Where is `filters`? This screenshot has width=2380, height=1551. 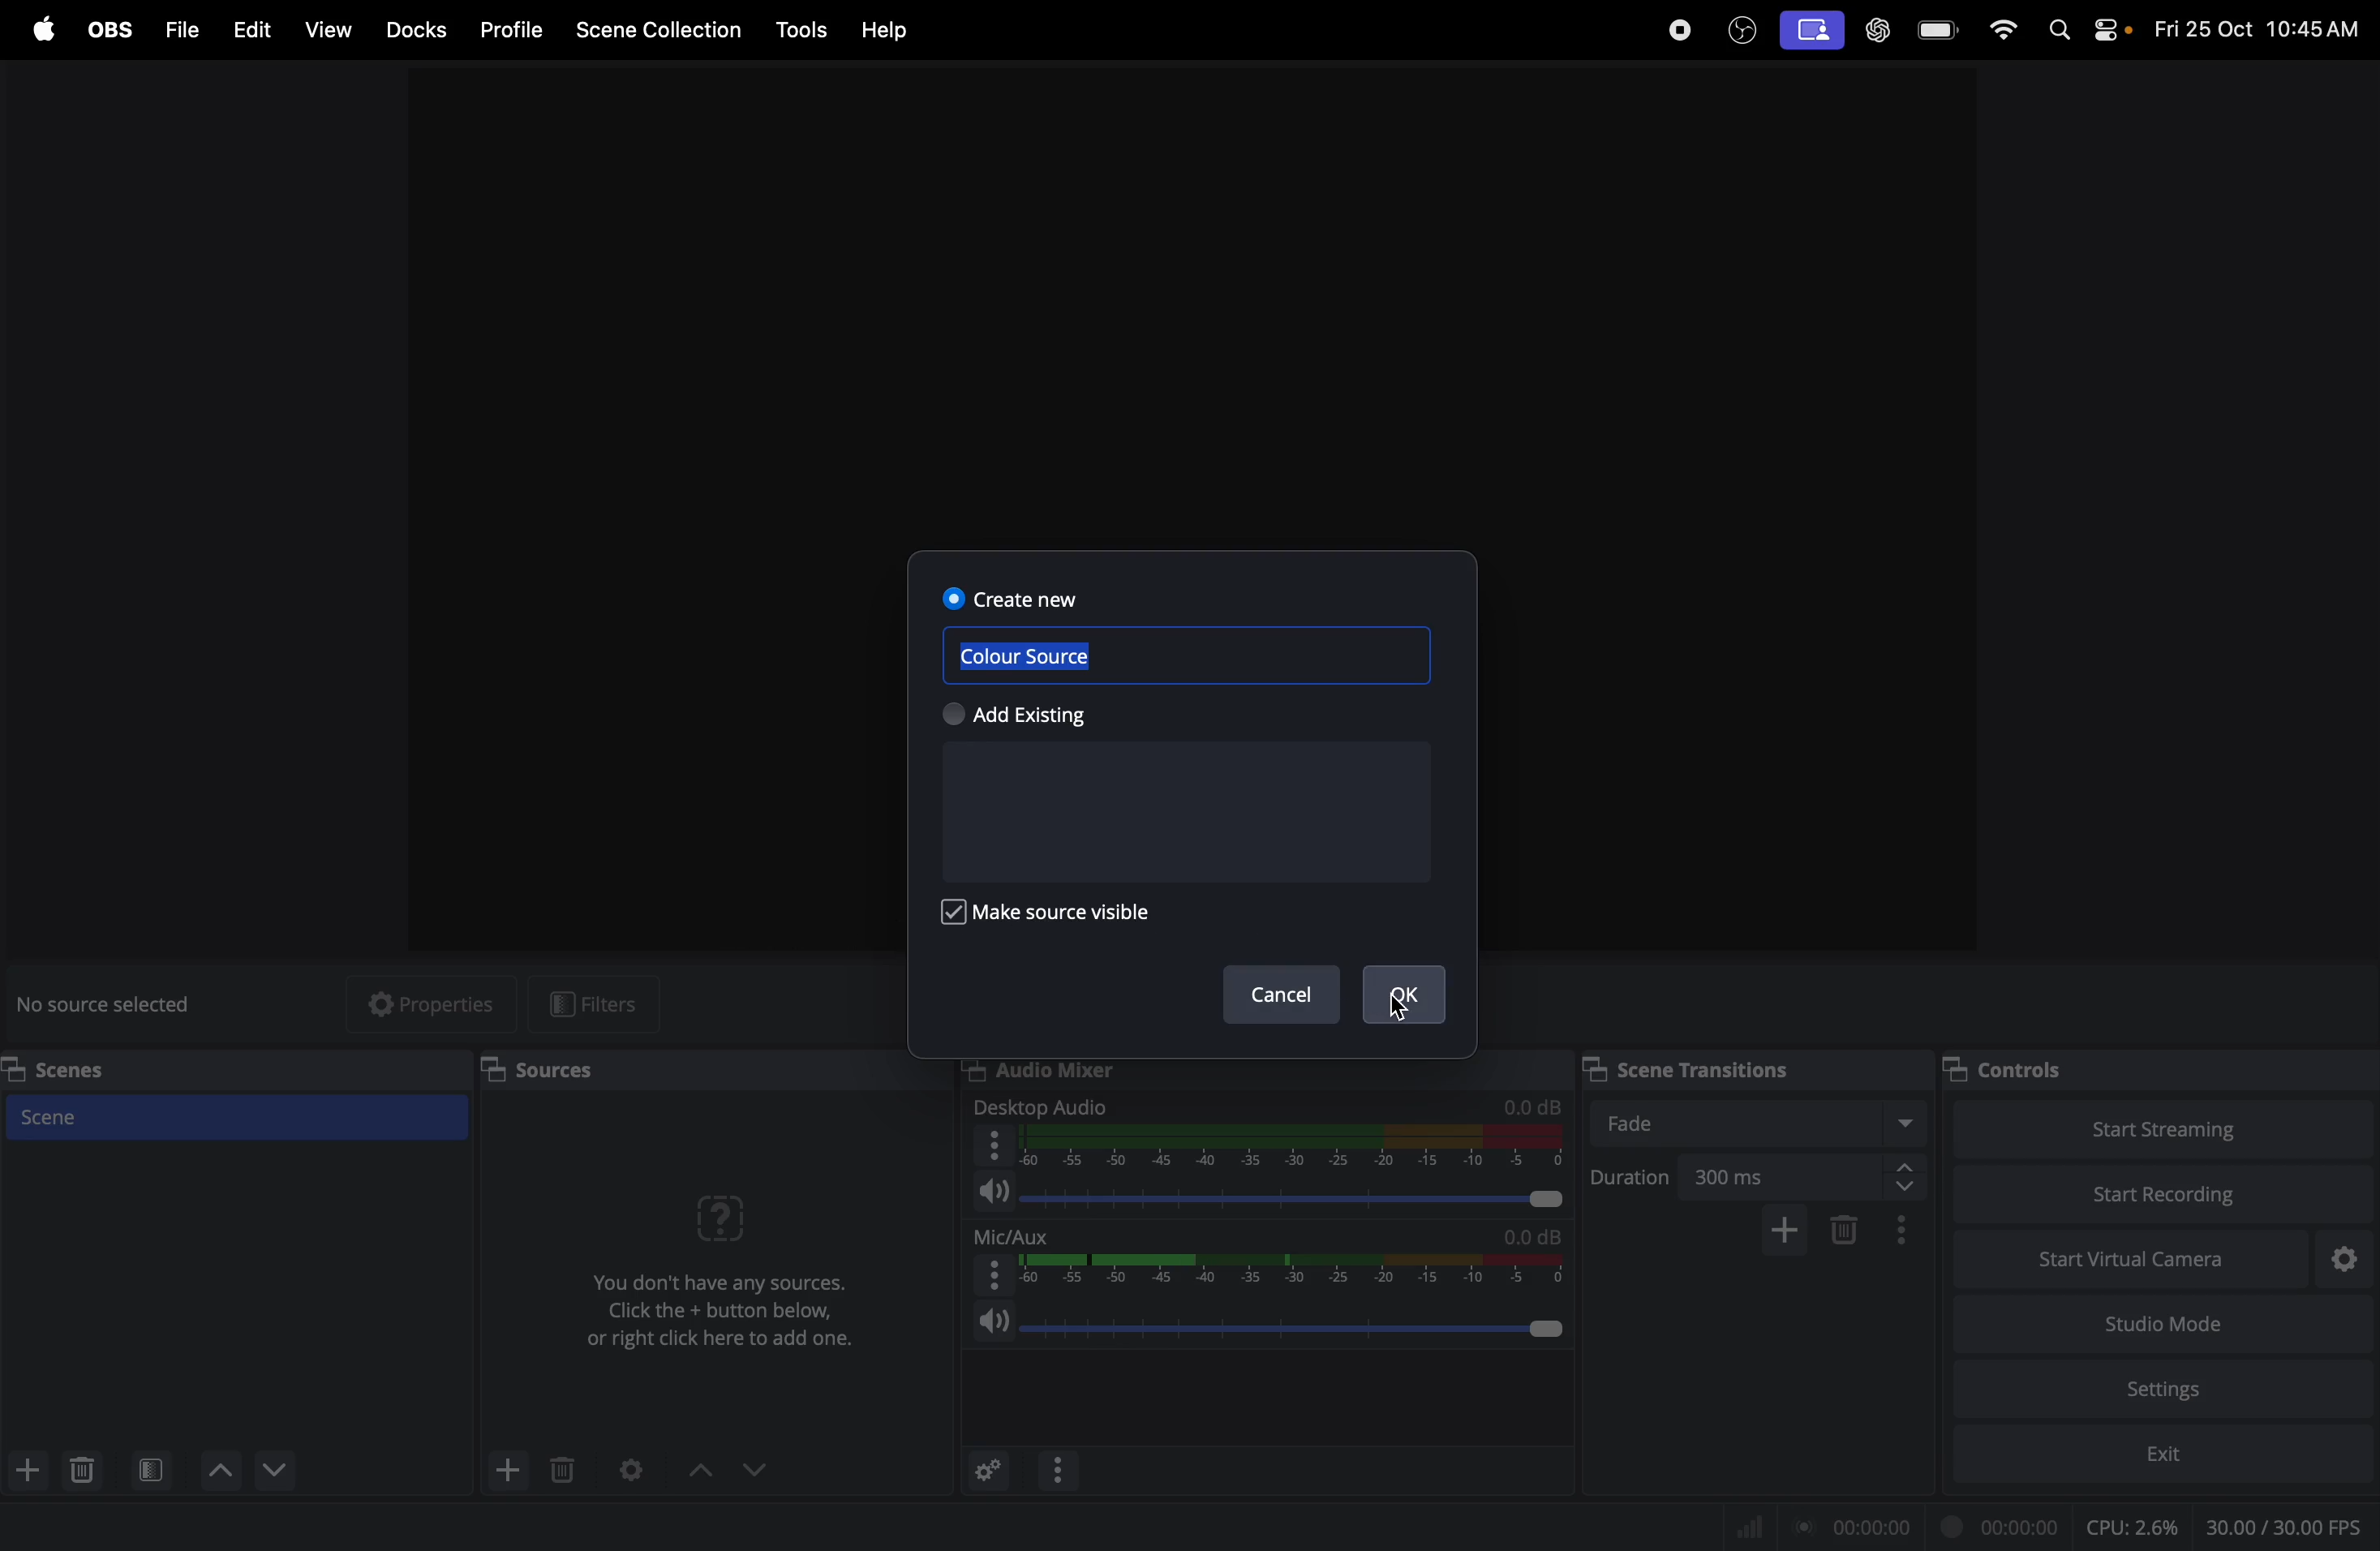
filters is located at coordinates (593, 1004).